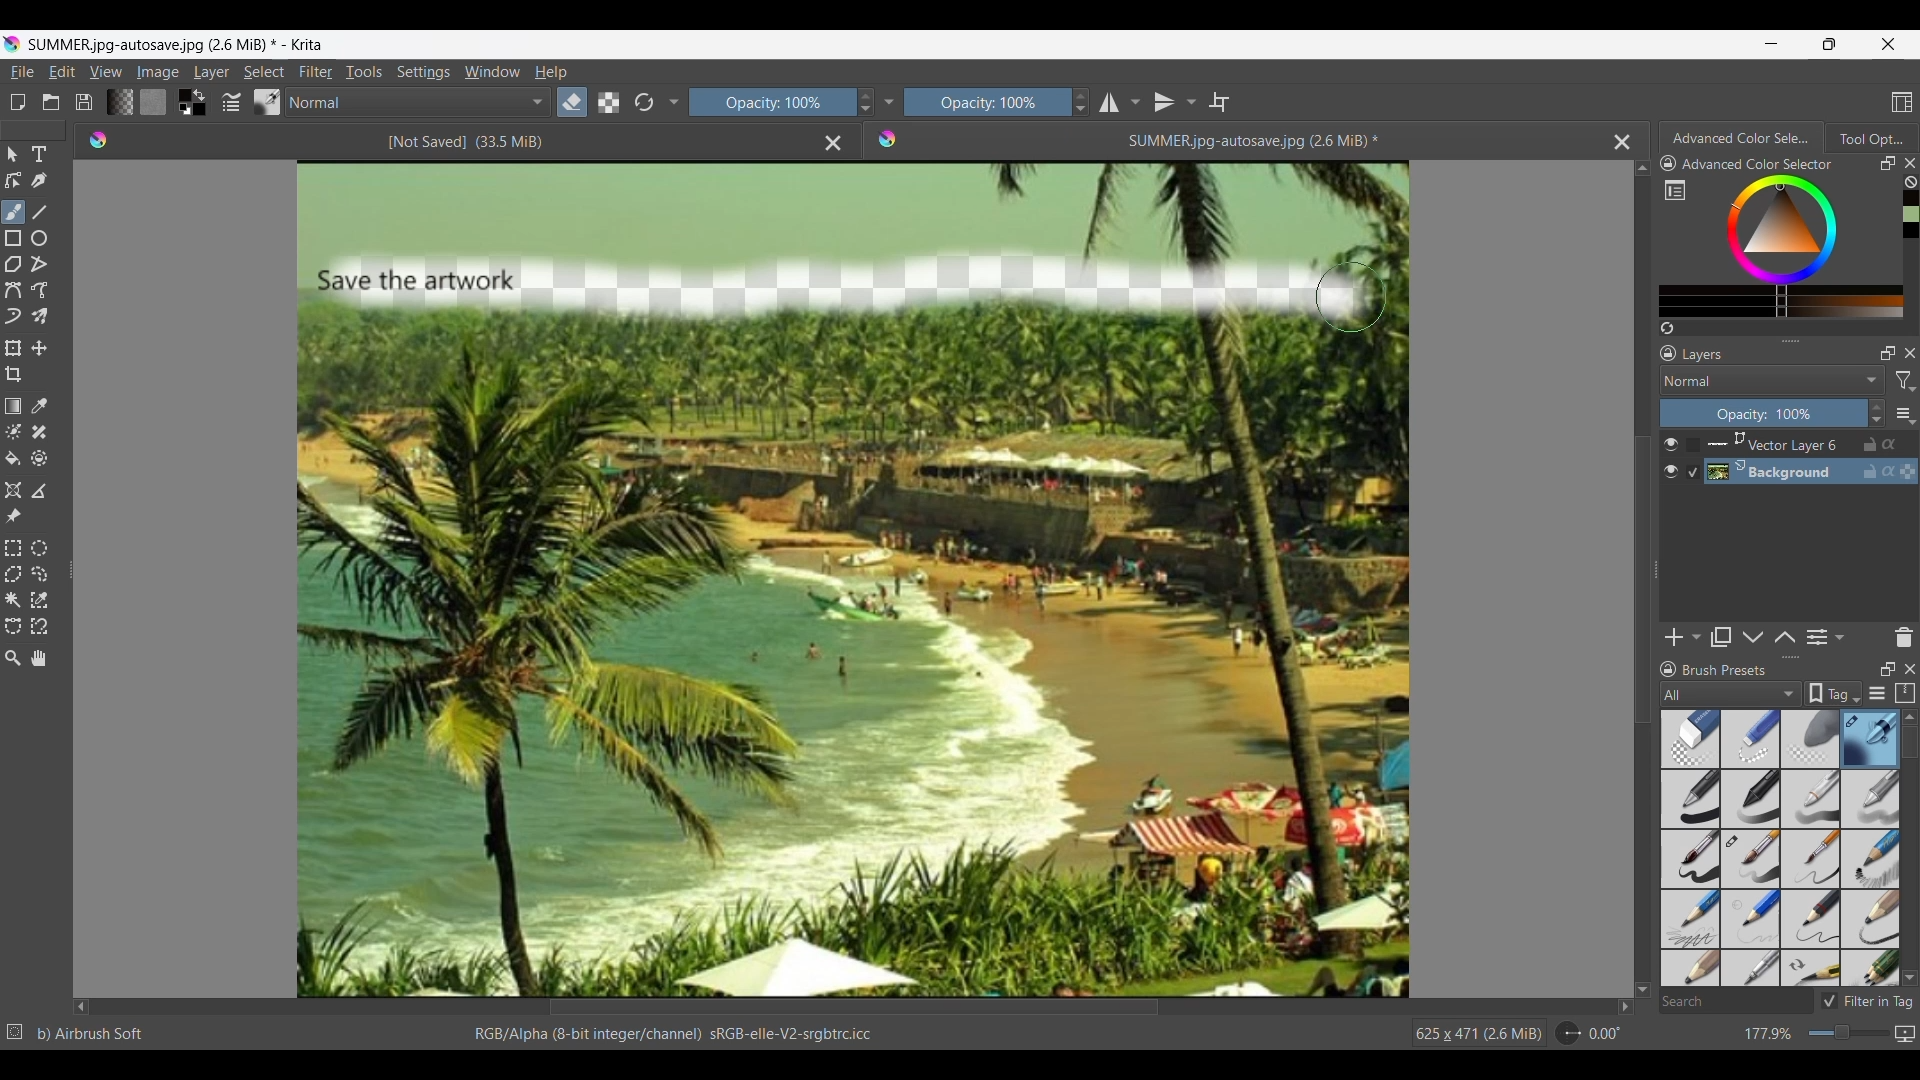  Describe the element at coordinates (13, 601) in the screenshot. I see `Contiguous selection tool` at that location.